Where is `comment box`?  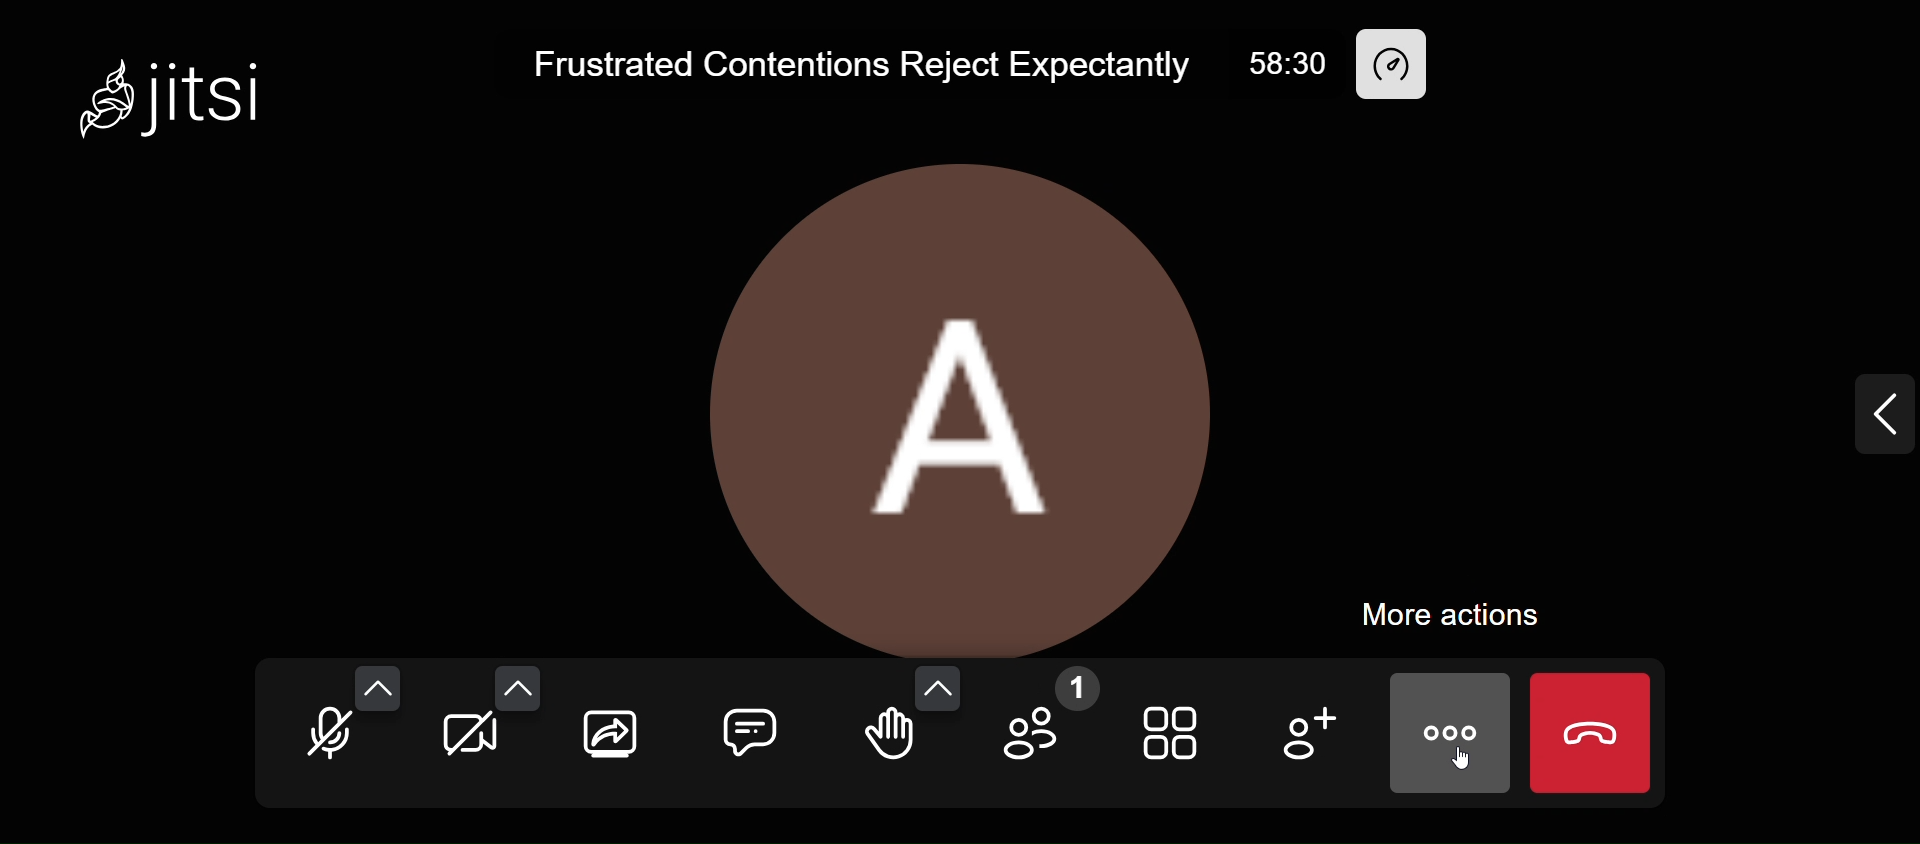
comment box is located at coordinates (764, 728).